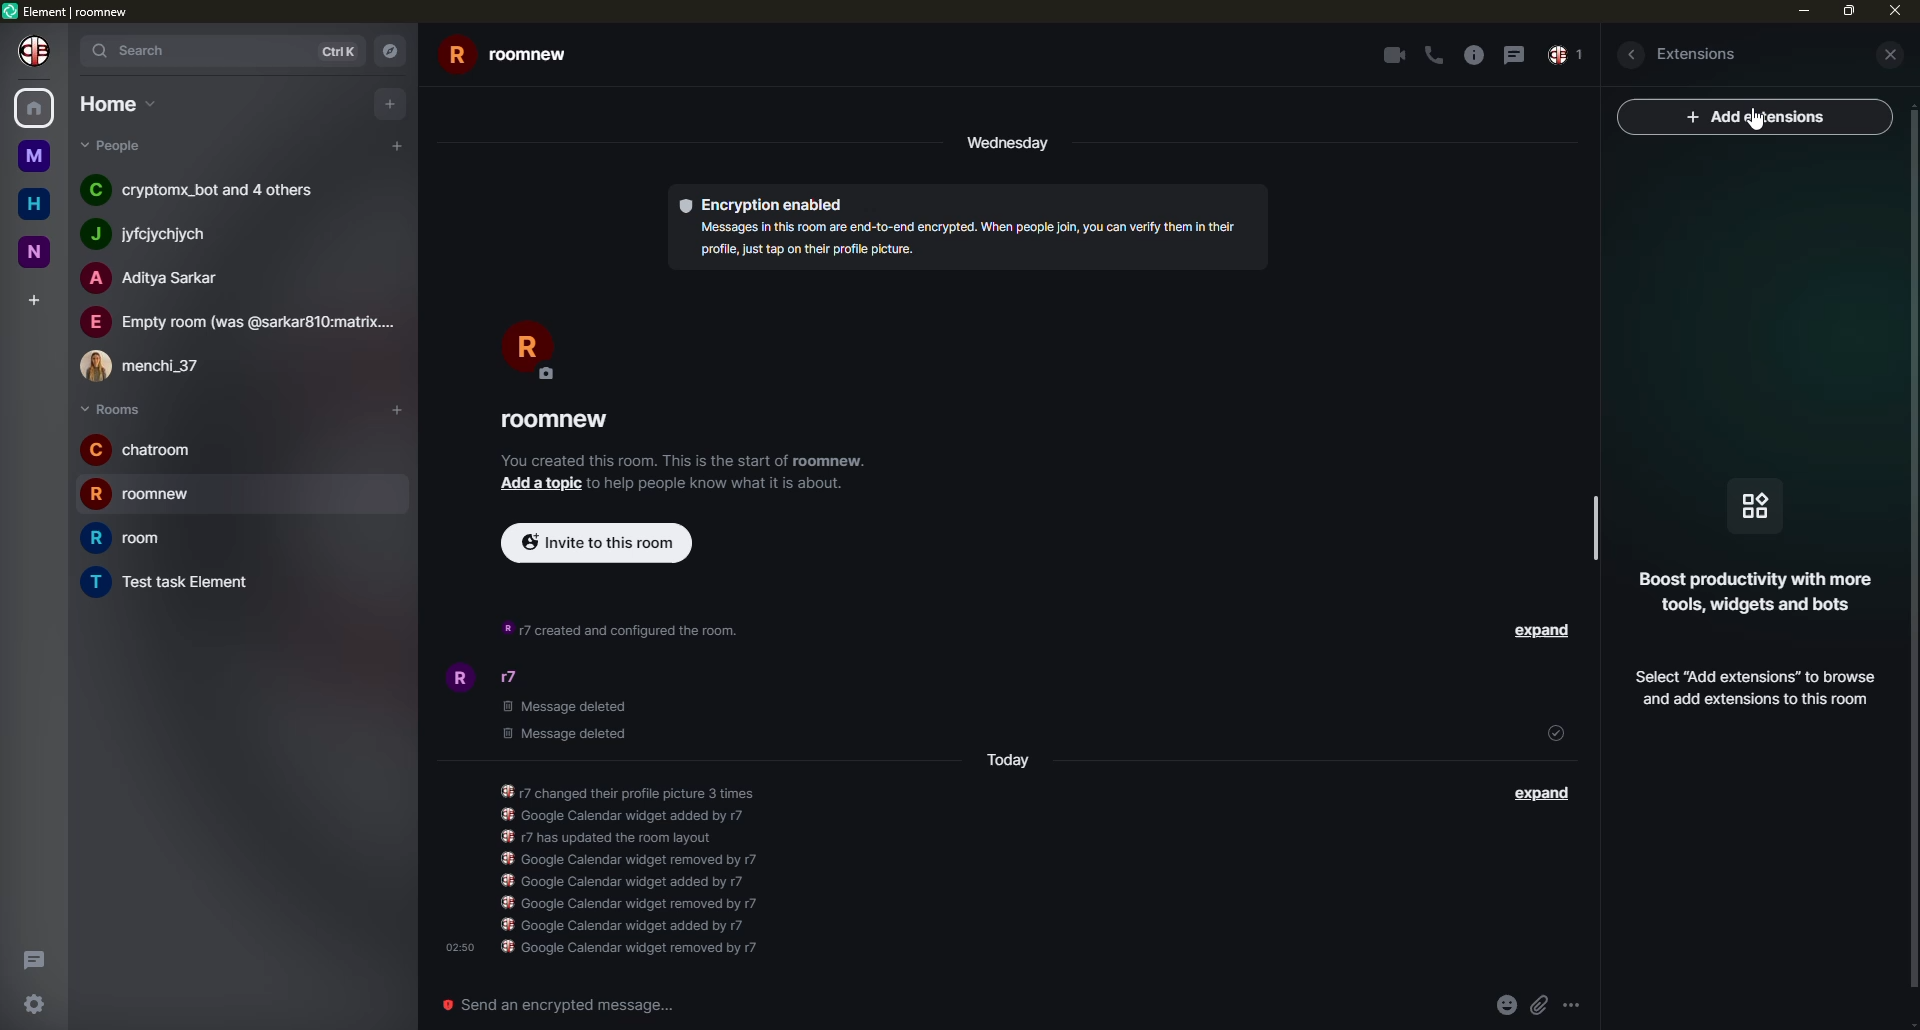  I want to click on icon, so click(1751, 505).